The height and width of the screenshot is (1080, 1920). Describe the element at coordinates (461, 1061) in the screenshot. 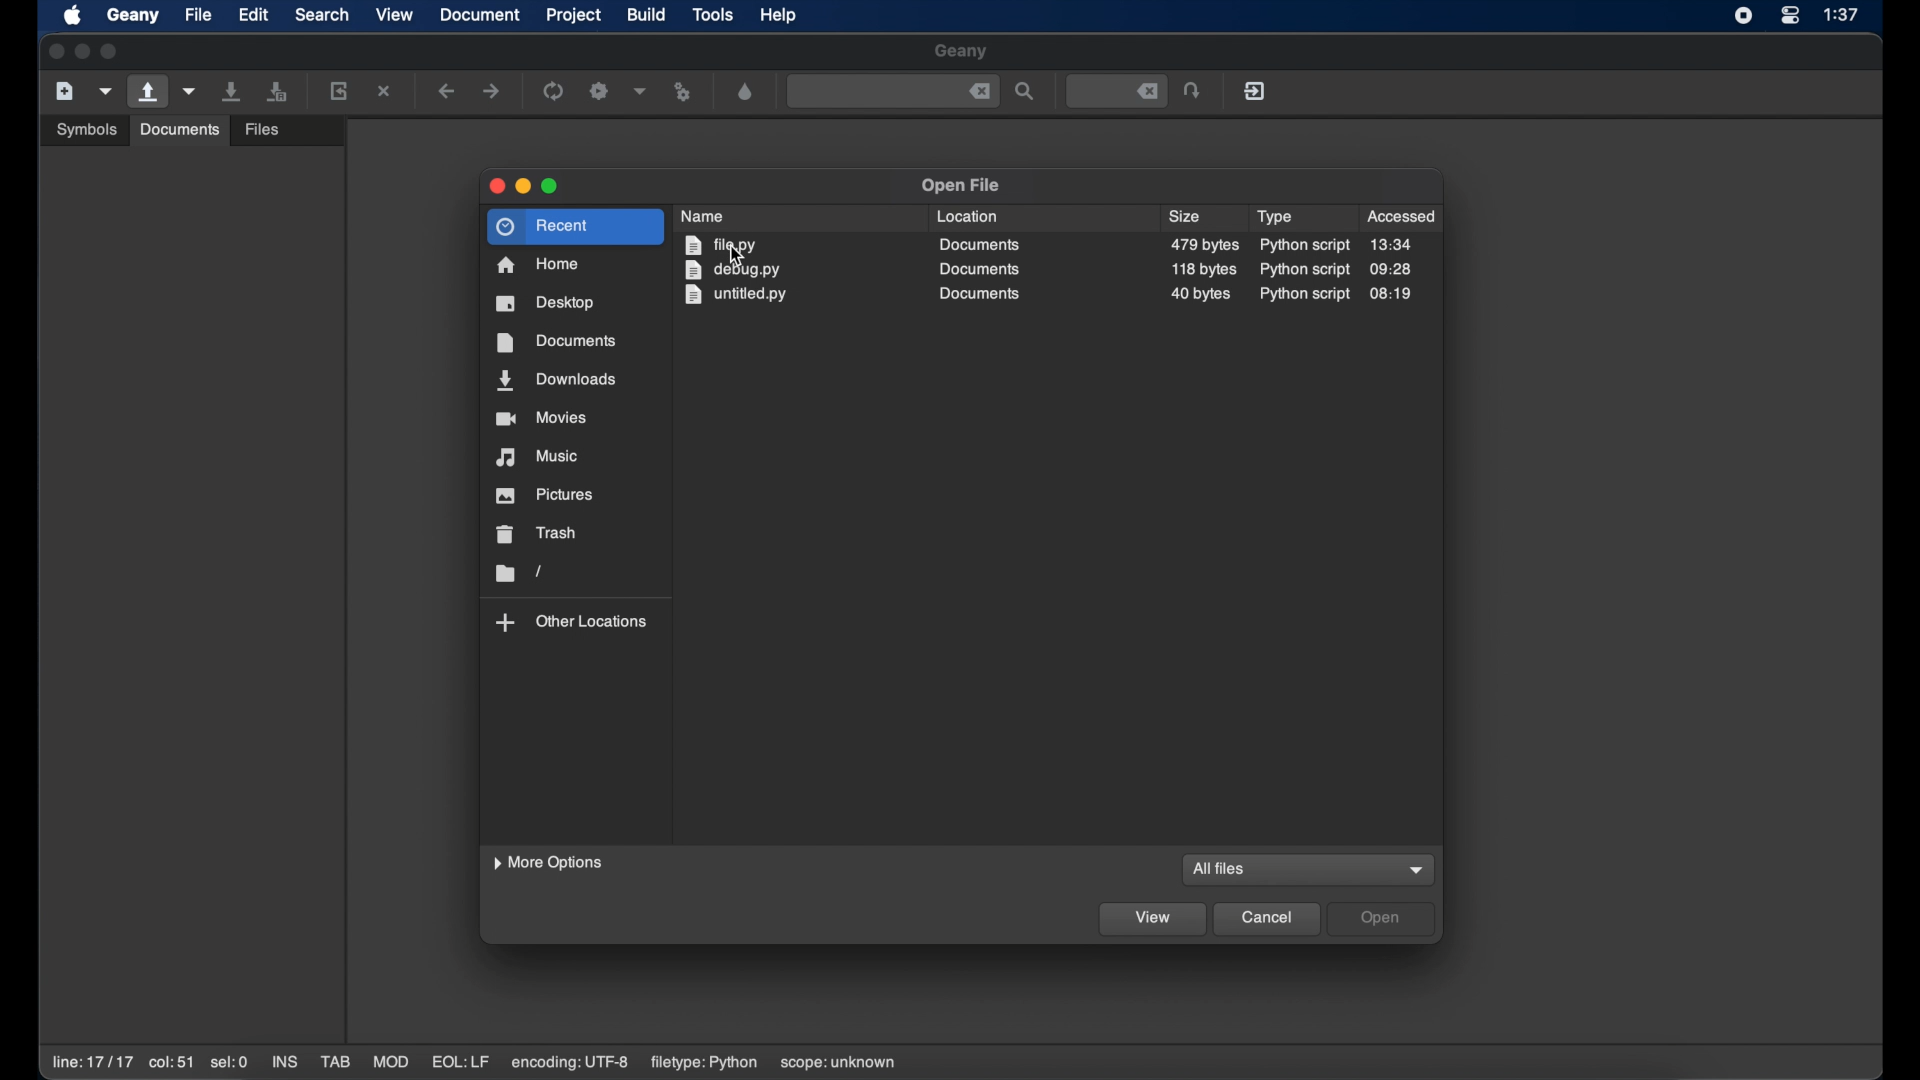

I see `eql: lf` at that location.